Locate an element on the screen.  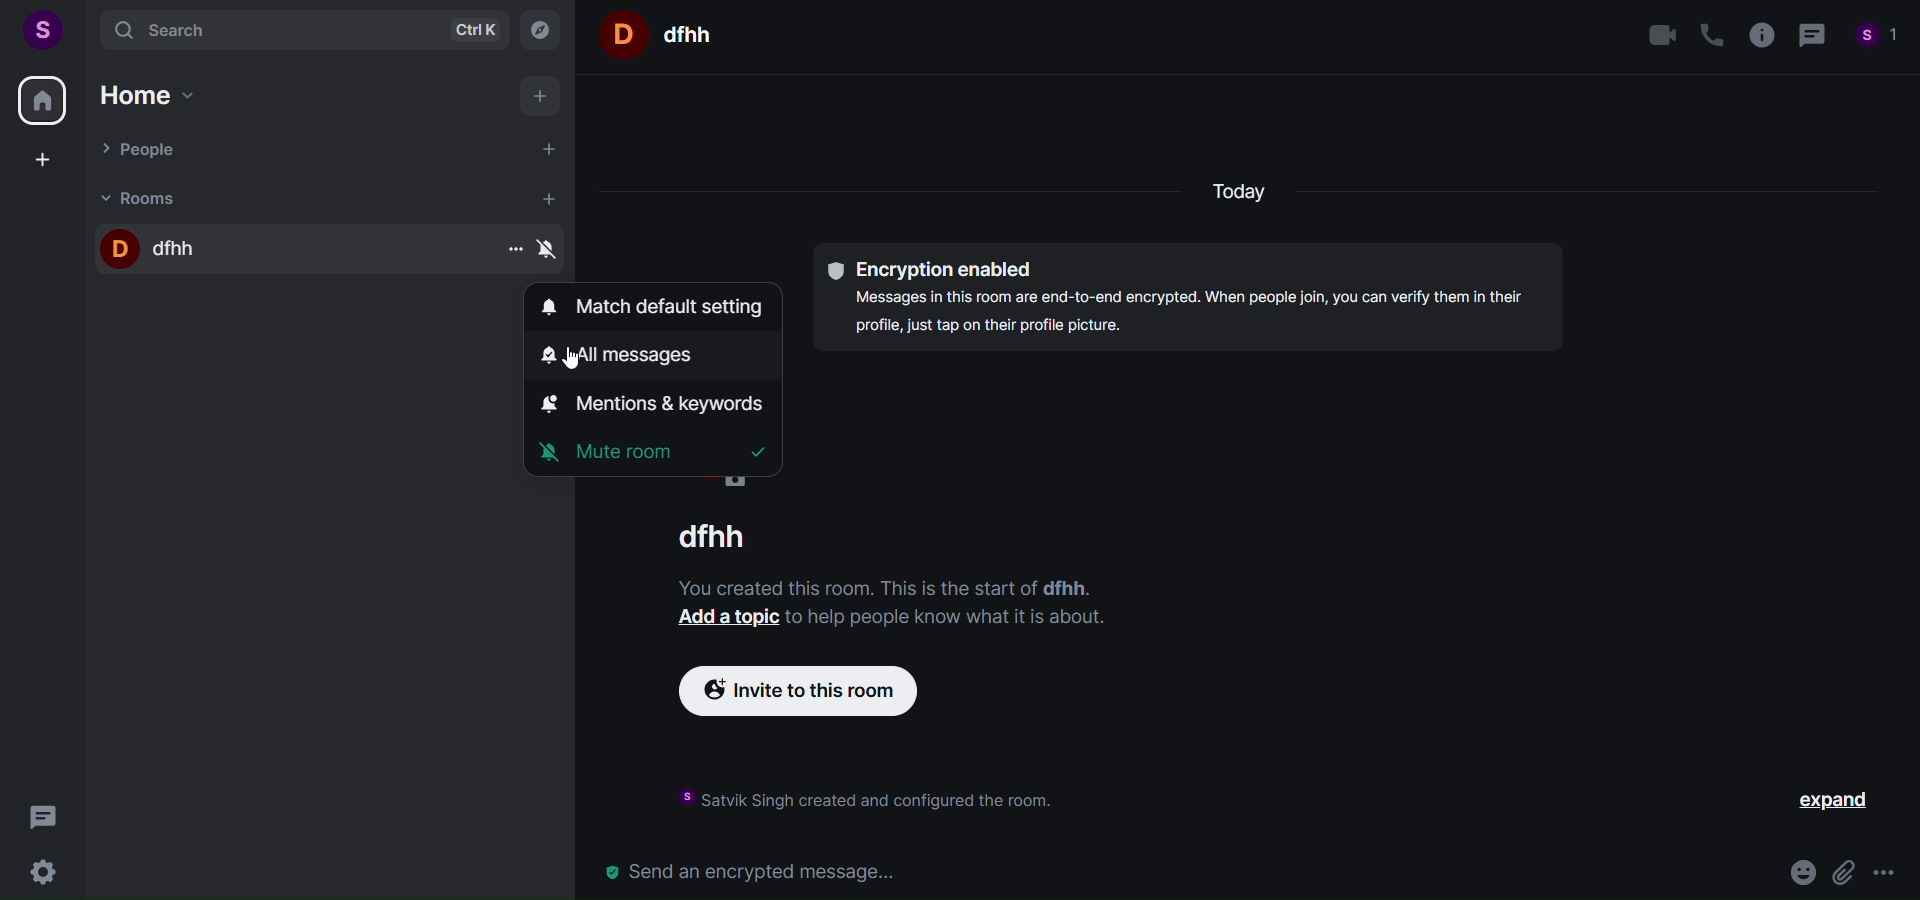
setting is located at coordinates (40, 872).